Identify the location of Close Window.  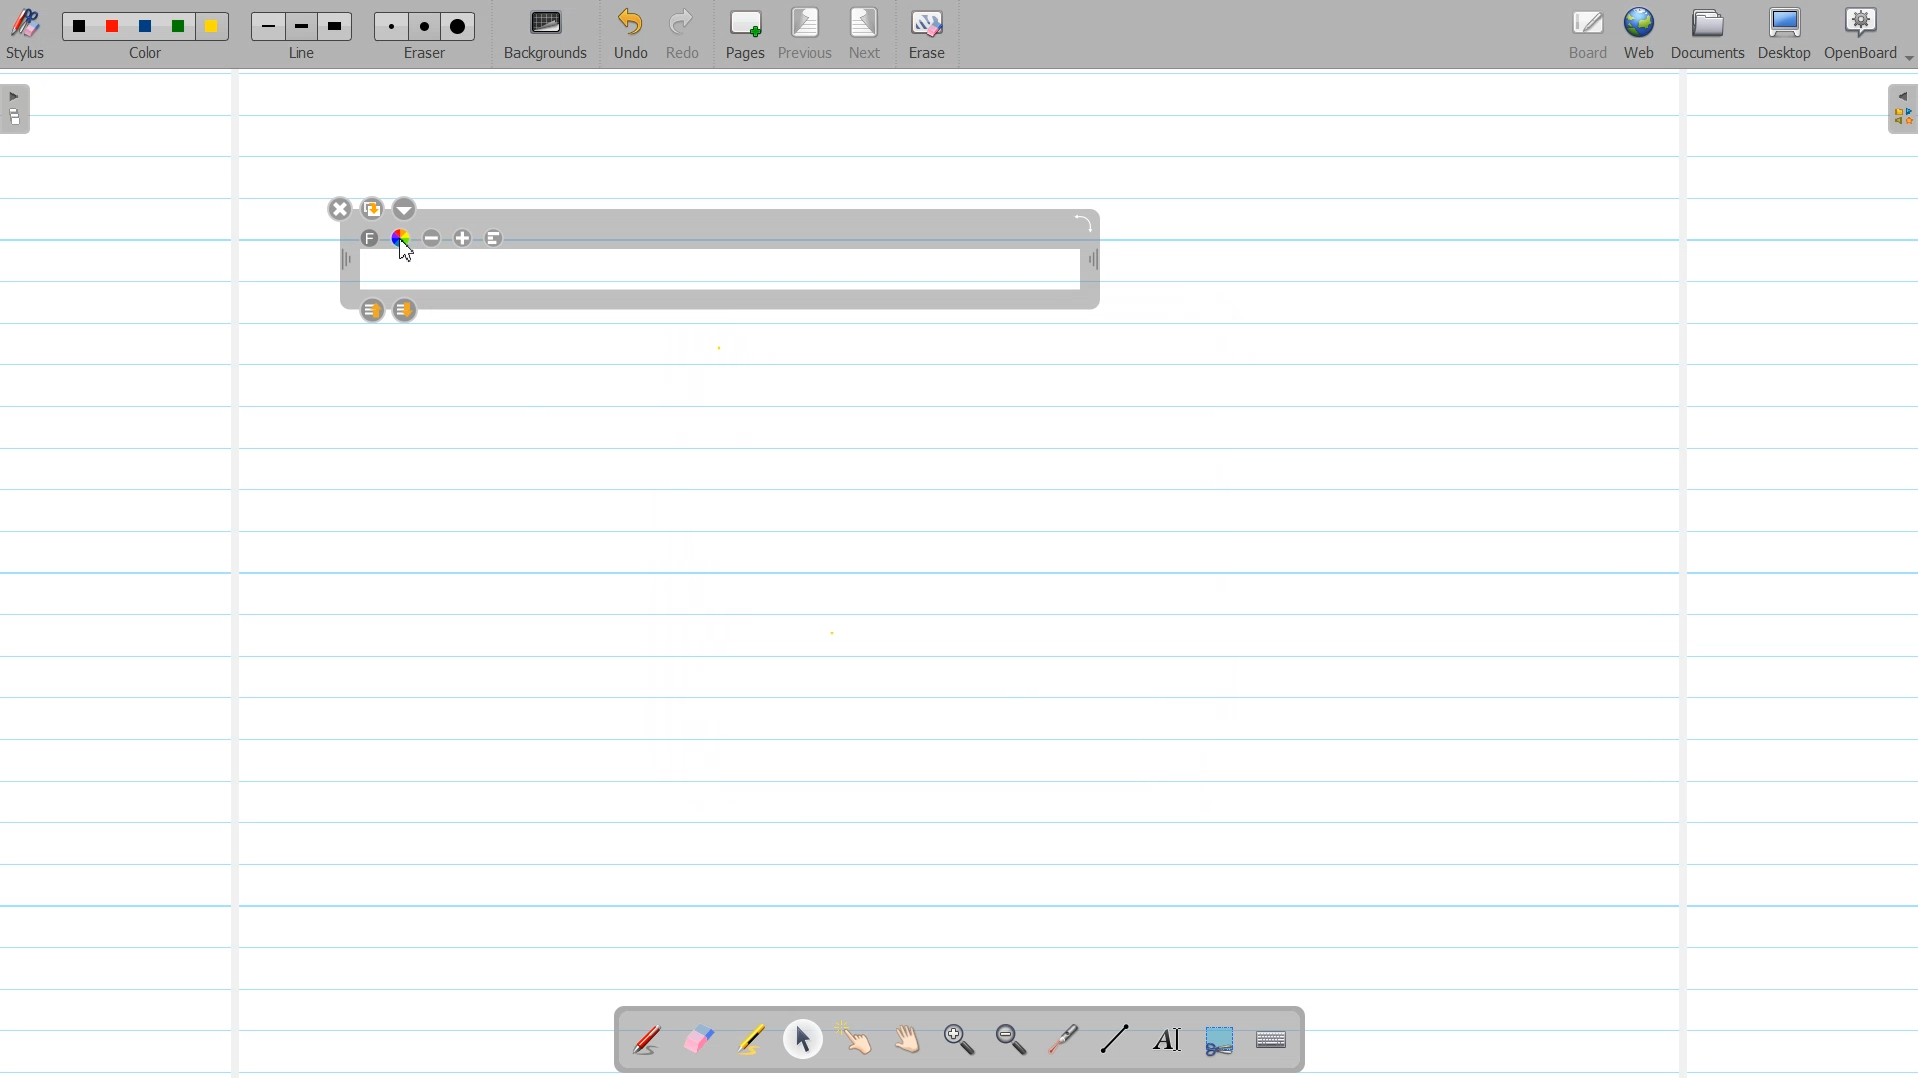
(341, 209).